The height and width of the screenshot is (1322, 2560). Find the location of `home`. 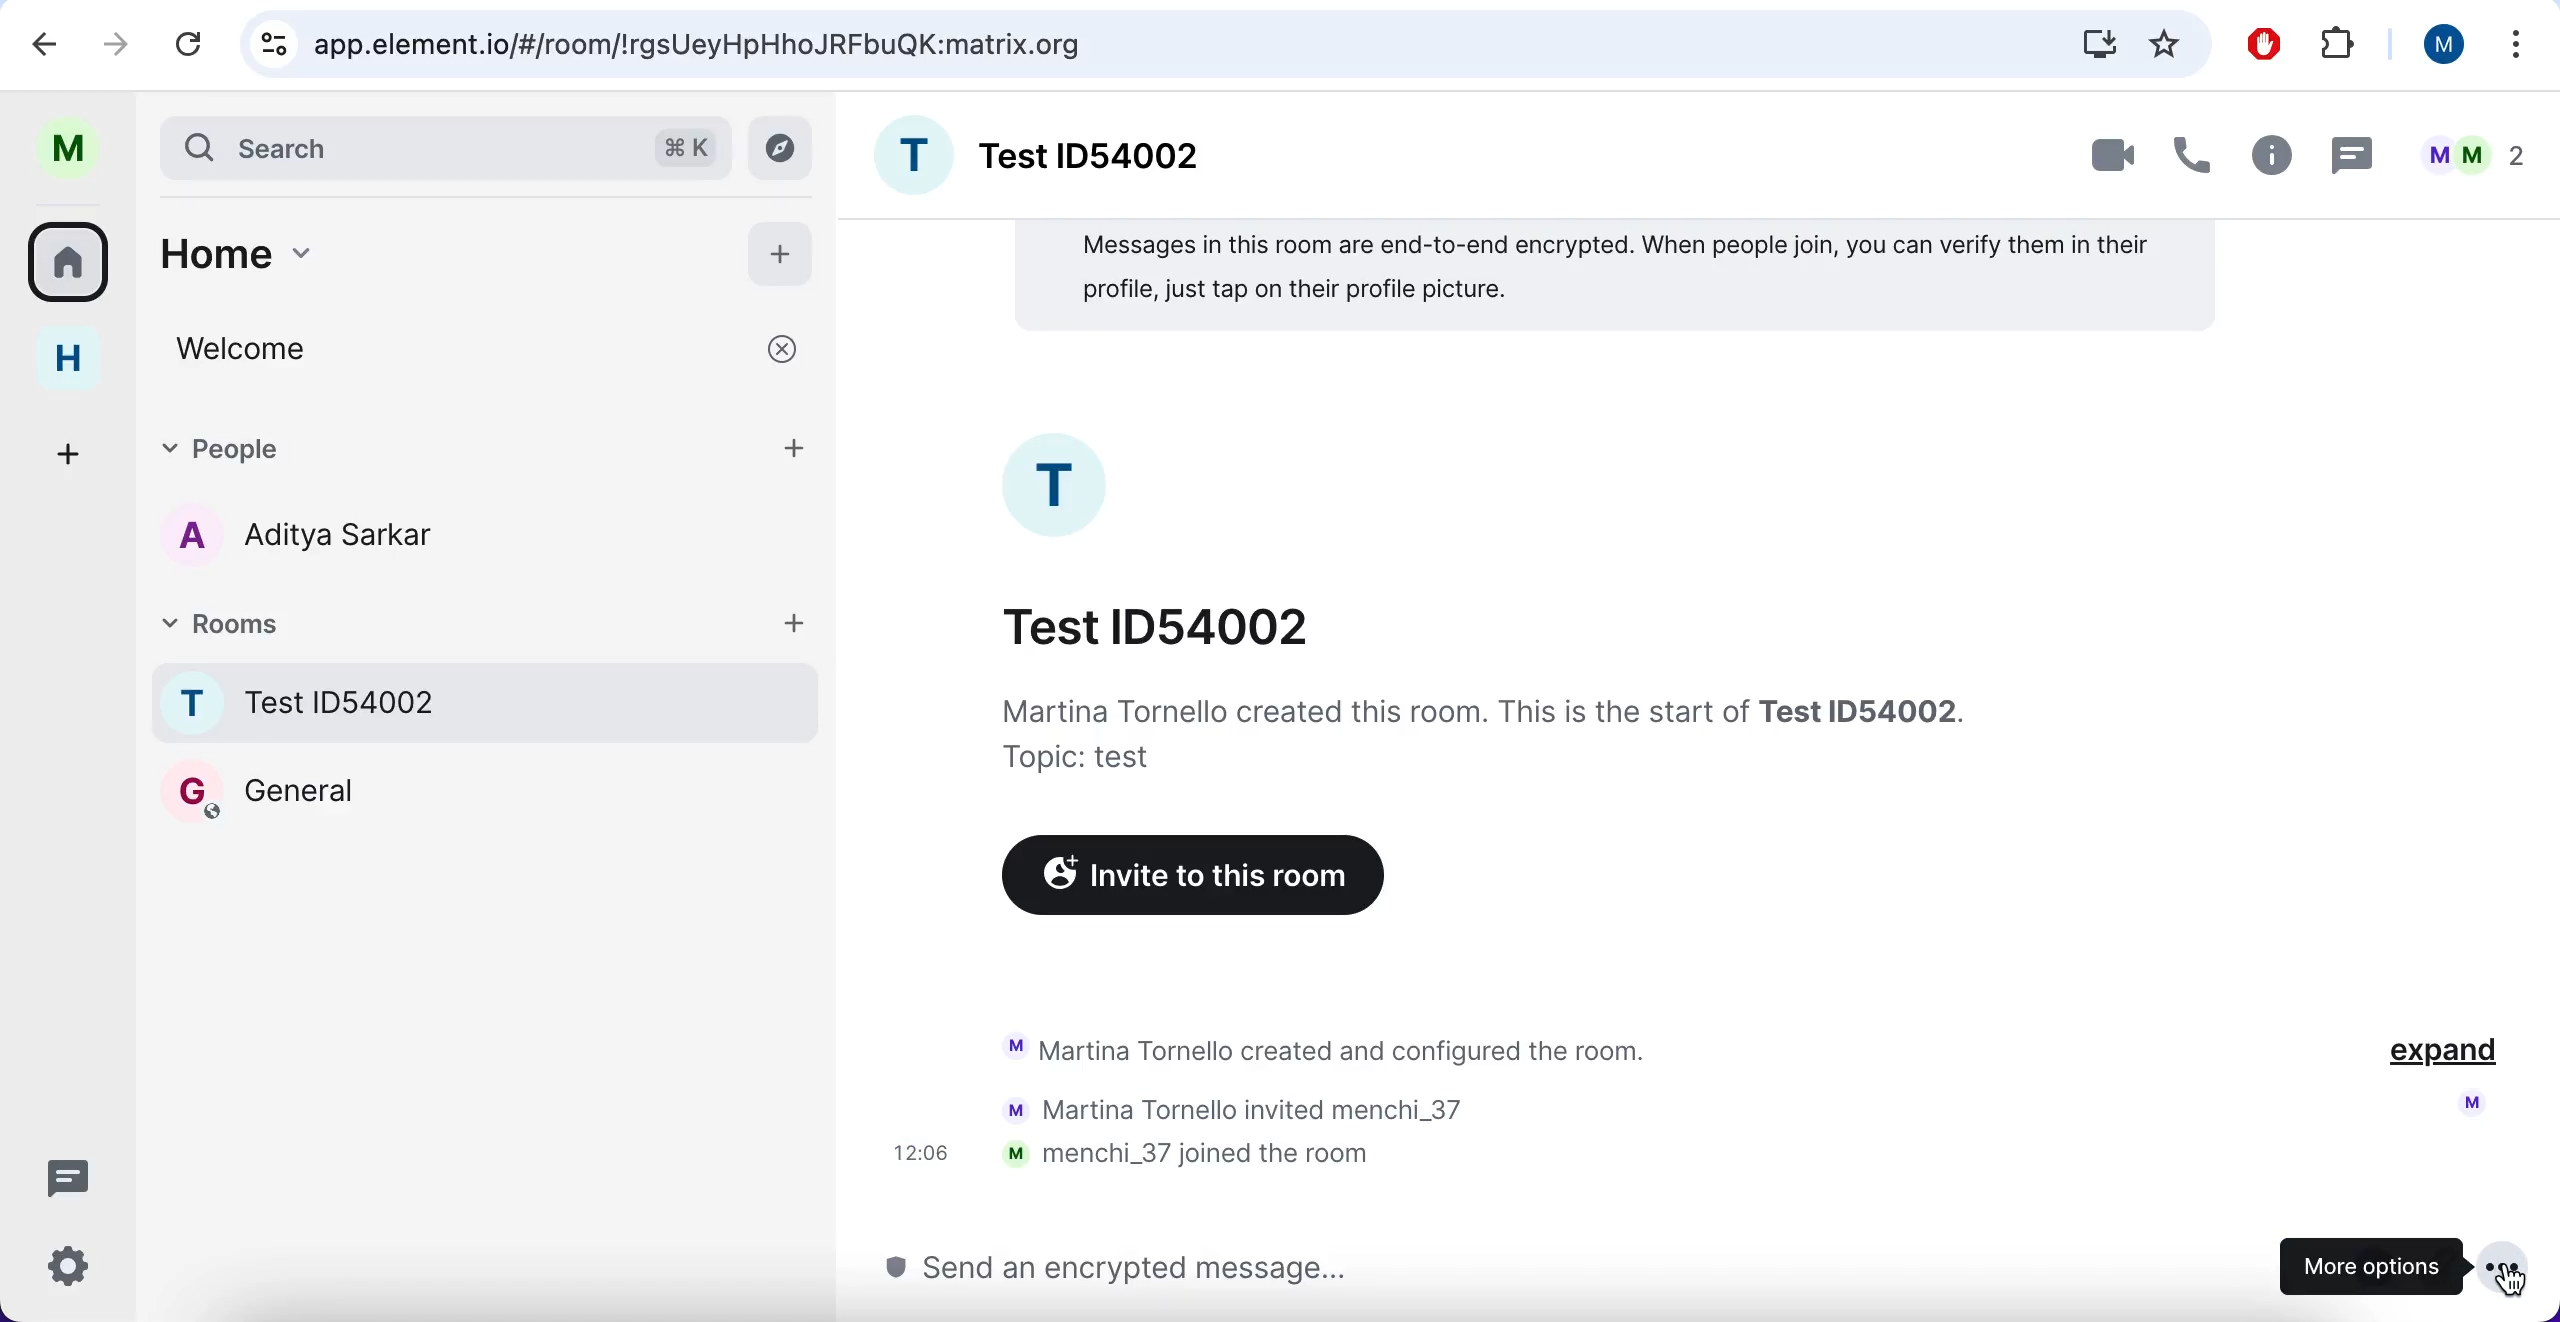

home is located at coordinates (67, 361).